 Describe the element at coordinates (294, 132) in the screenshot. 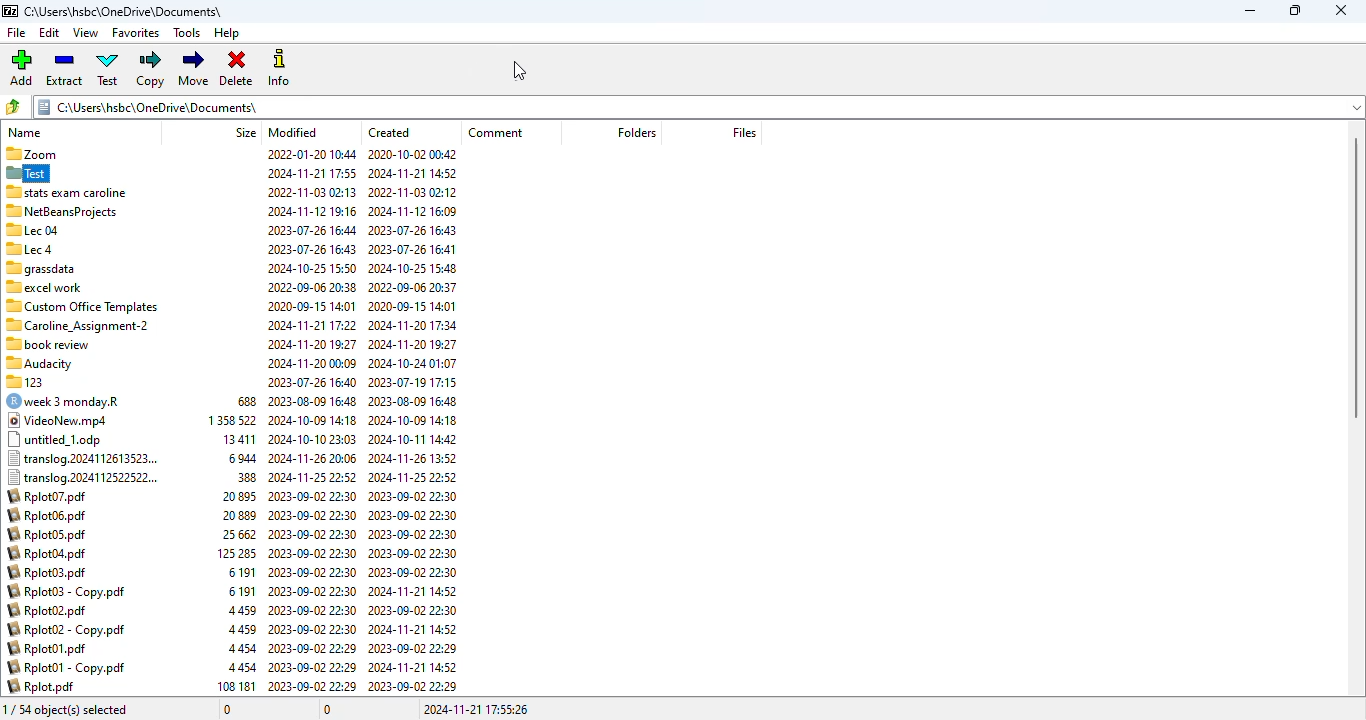

I see `modified ` at that location.